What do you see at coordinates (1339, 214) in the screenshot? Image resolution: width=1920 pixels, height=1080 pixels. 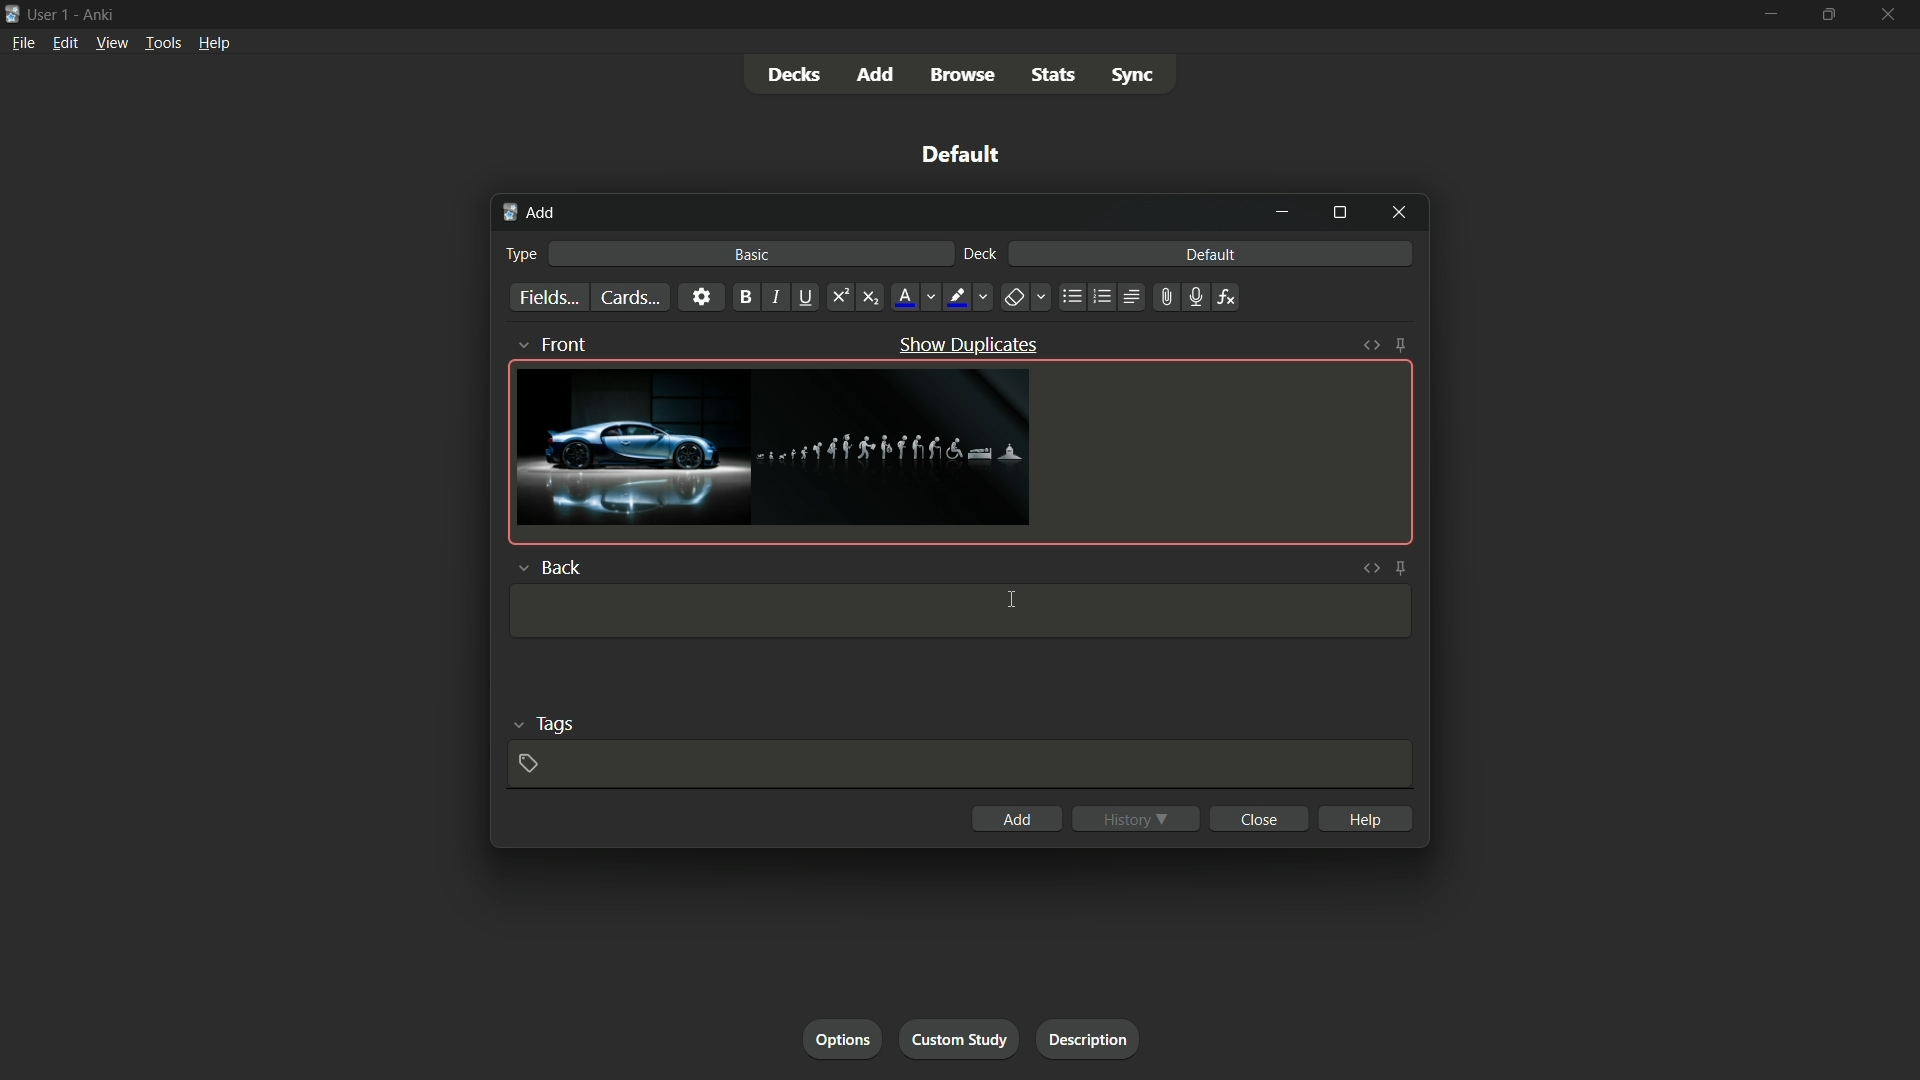 I see `maximize` at bounding box center [1339, 214].